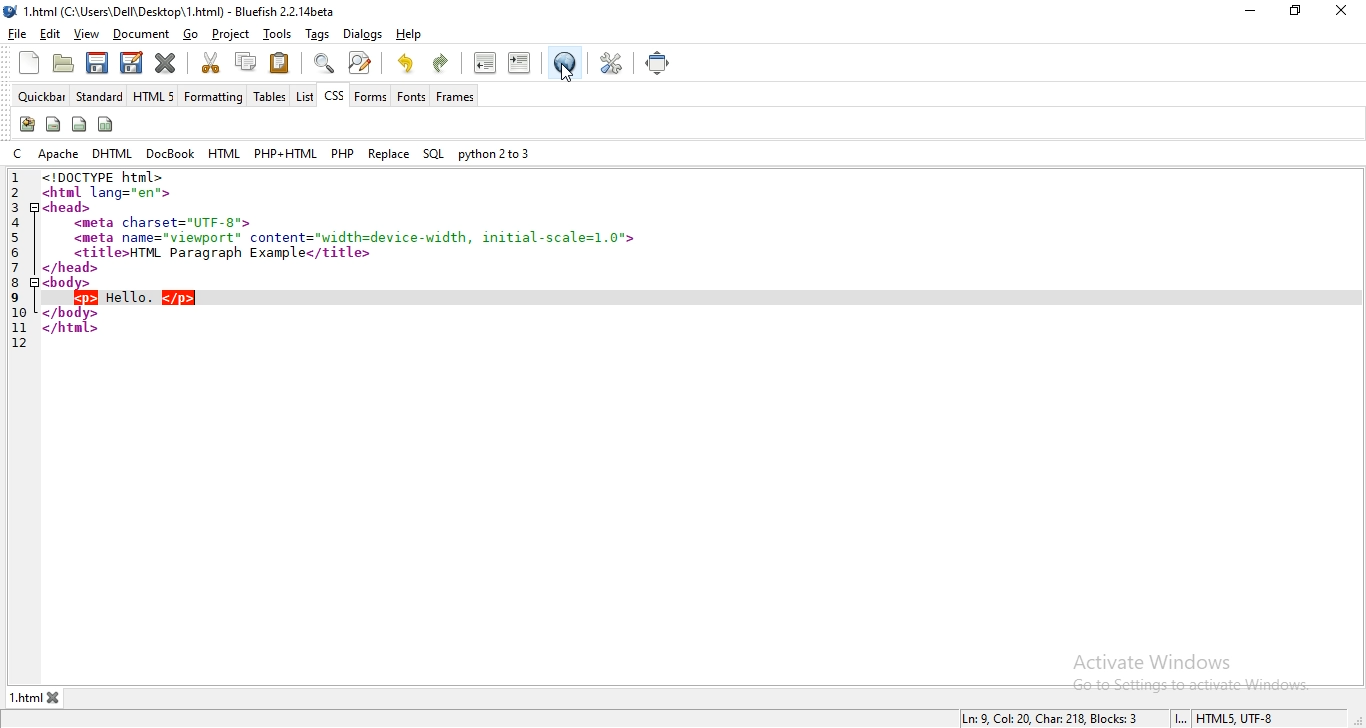 This screenshot has width=1366, height=728. Describe the element at coordinates (1053, 719) in the screenshot. I see `Ln: 9, Col: 20, Char: 218, Blocks: 3` at that location.